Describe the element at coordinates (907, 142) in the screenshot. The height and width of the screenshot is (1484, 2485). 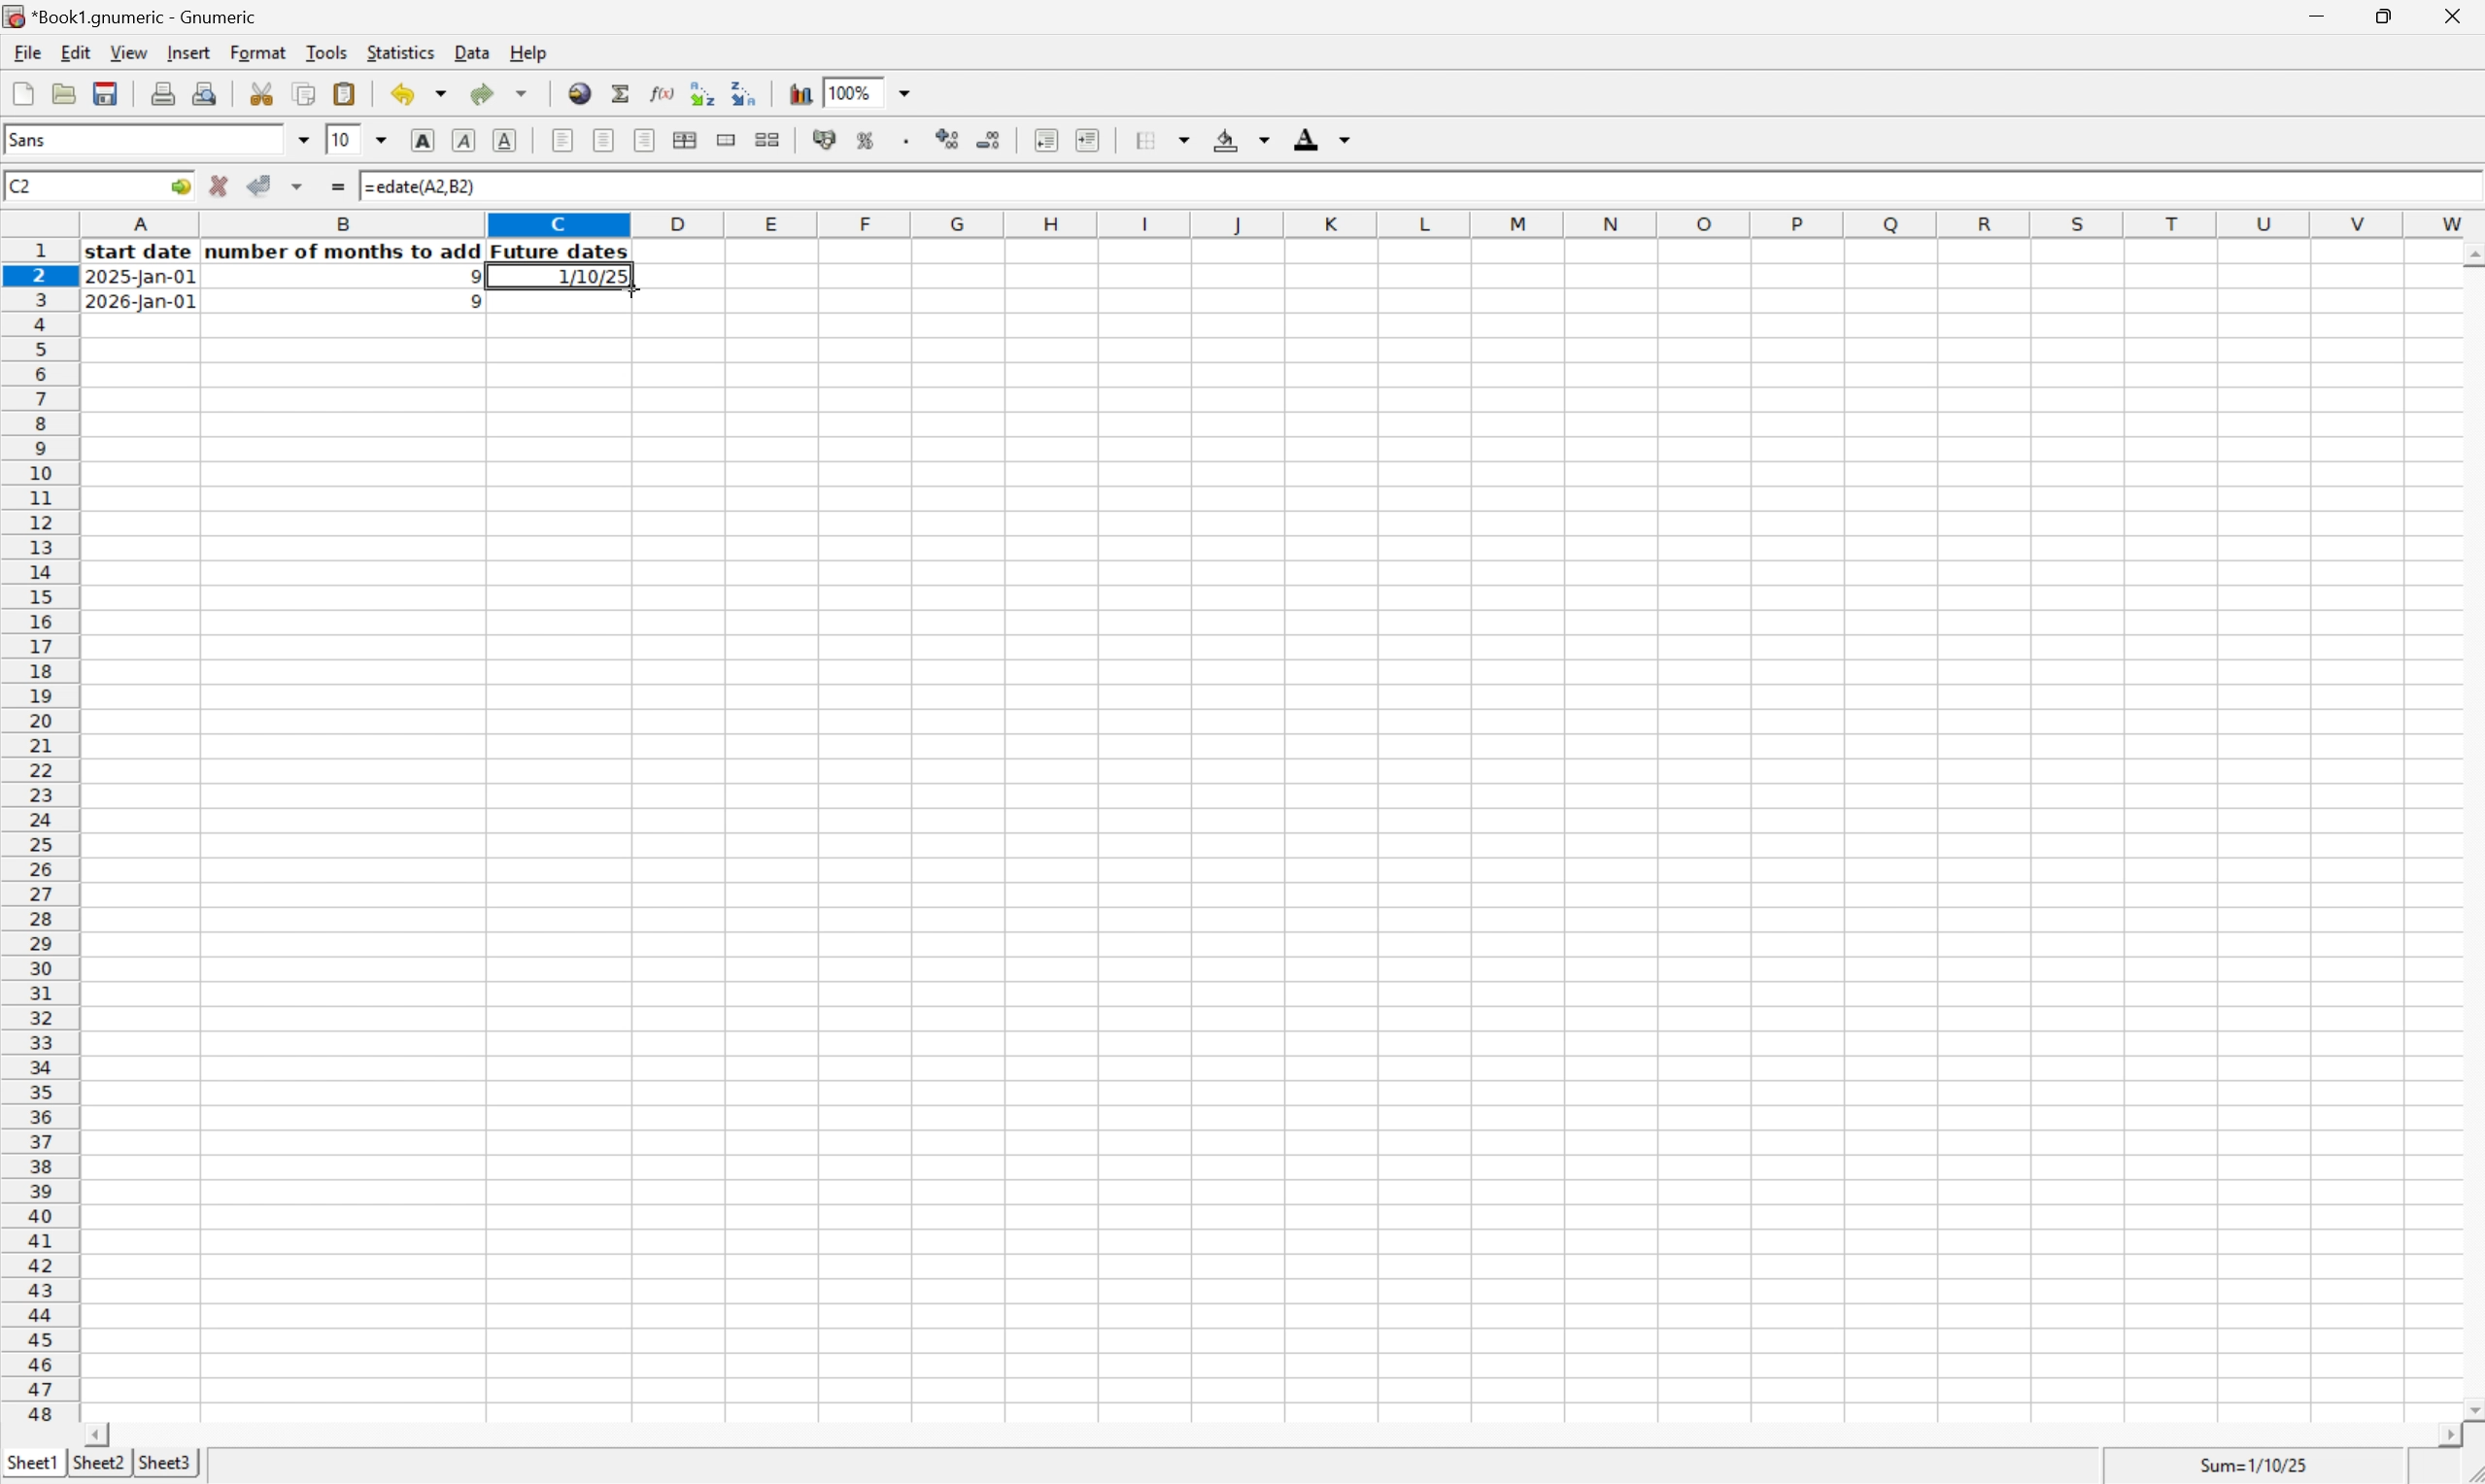
I see `Set the format of the selected cells to include a thousands separator` at that location.